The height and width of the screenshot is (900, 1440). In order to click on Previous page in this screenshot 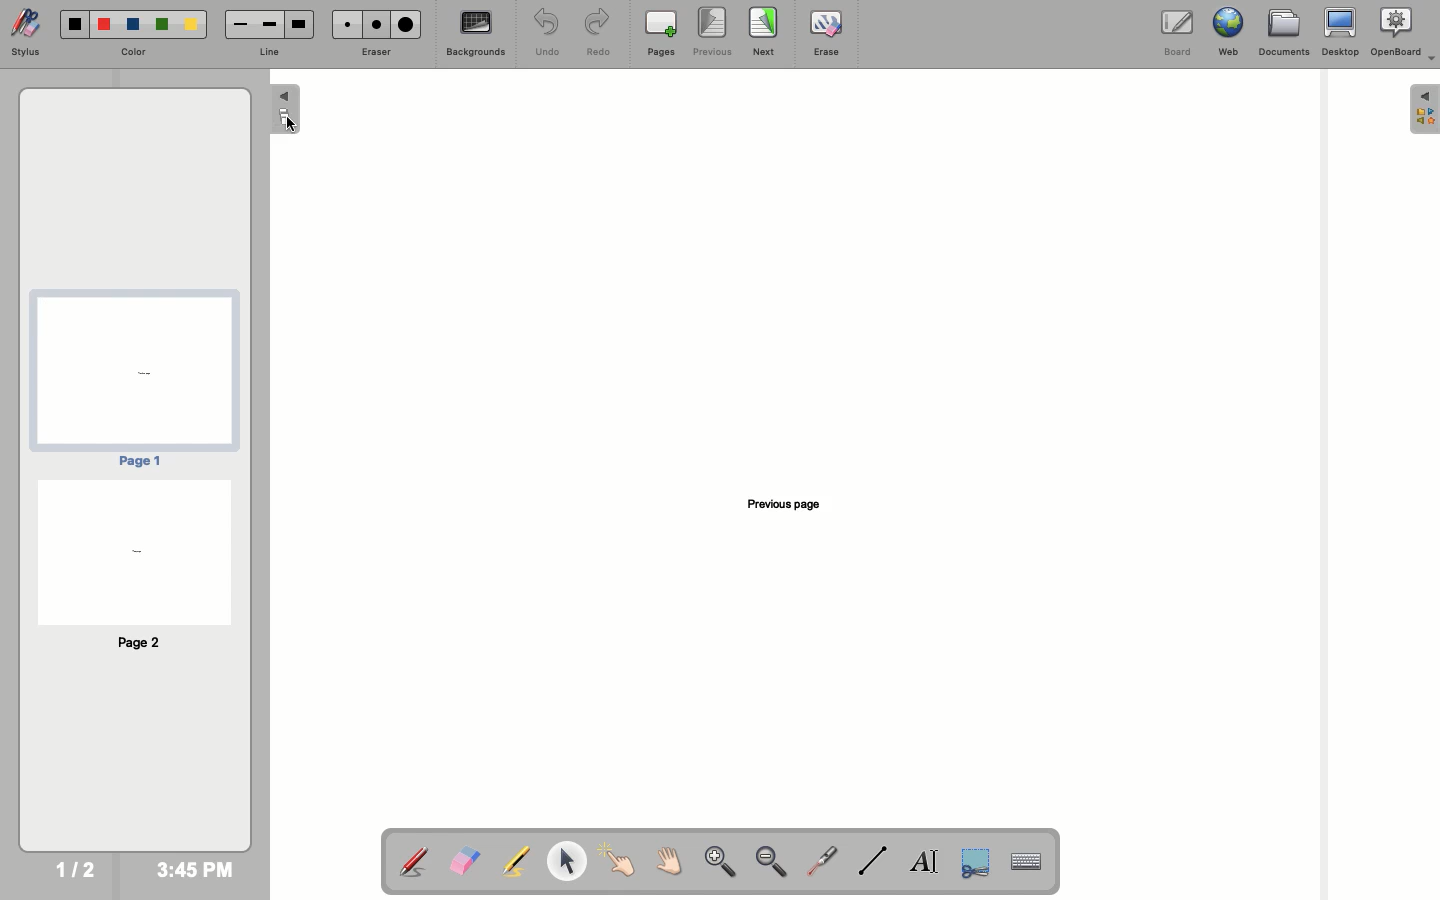, I will do `click(791, 502)`.